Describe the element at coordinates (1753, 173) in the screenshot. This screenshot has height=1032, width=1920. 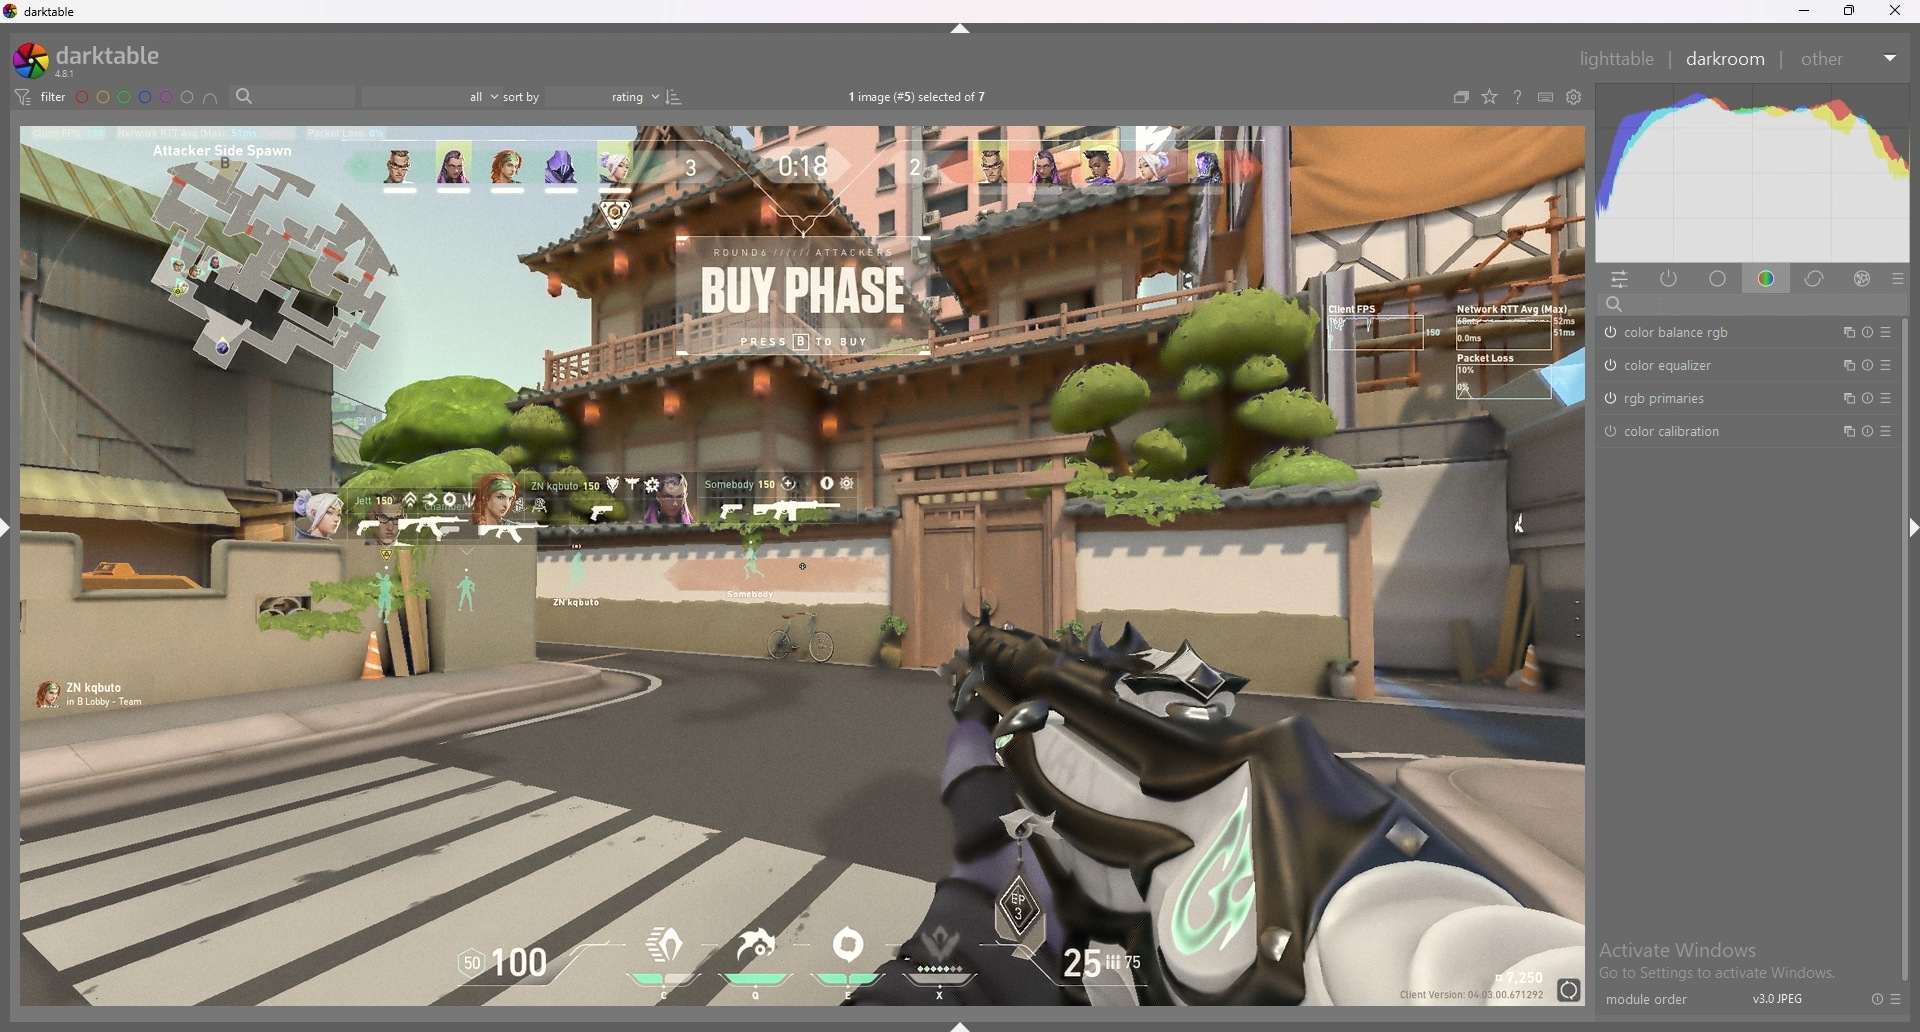
I see `heat graph` at that location.